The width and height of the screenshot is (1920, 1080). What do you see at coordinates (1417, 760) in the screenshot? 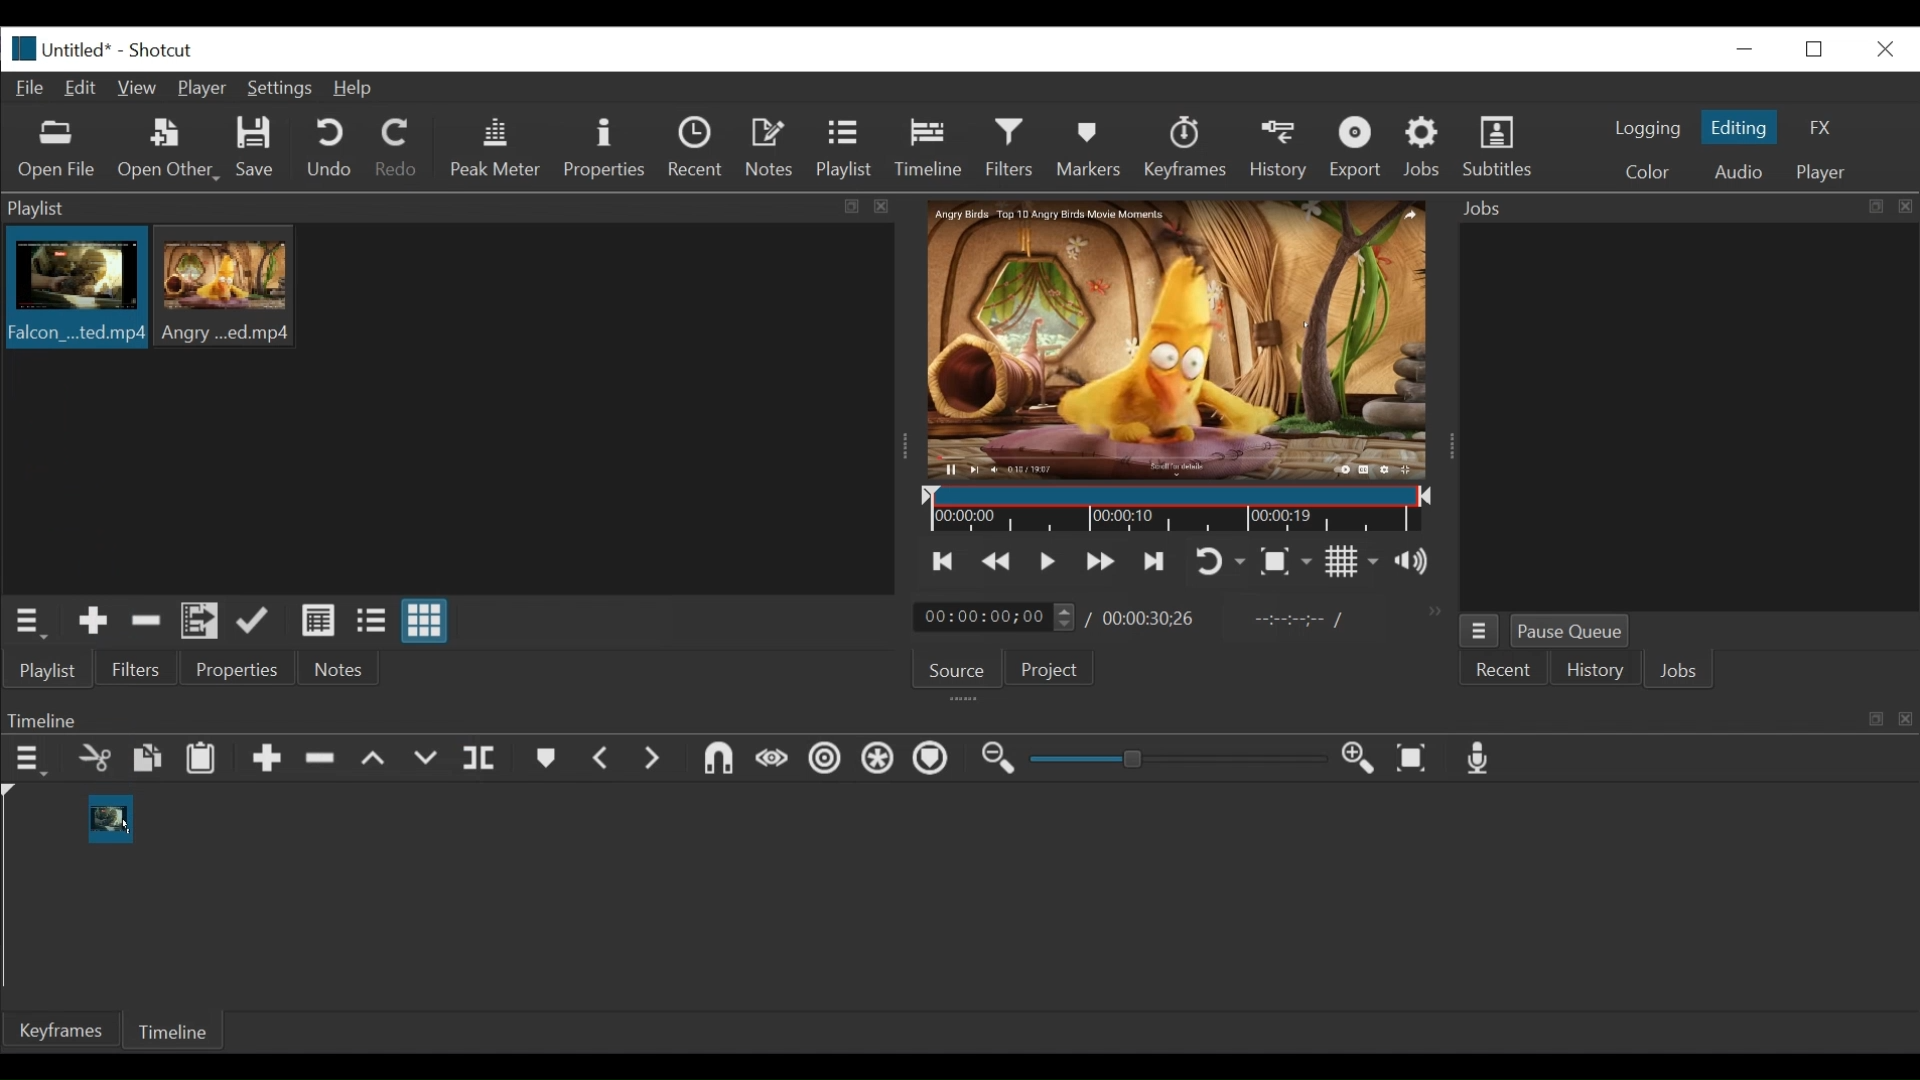
I see `Zoom timeline to fit` at bounding box center [1417, 760].